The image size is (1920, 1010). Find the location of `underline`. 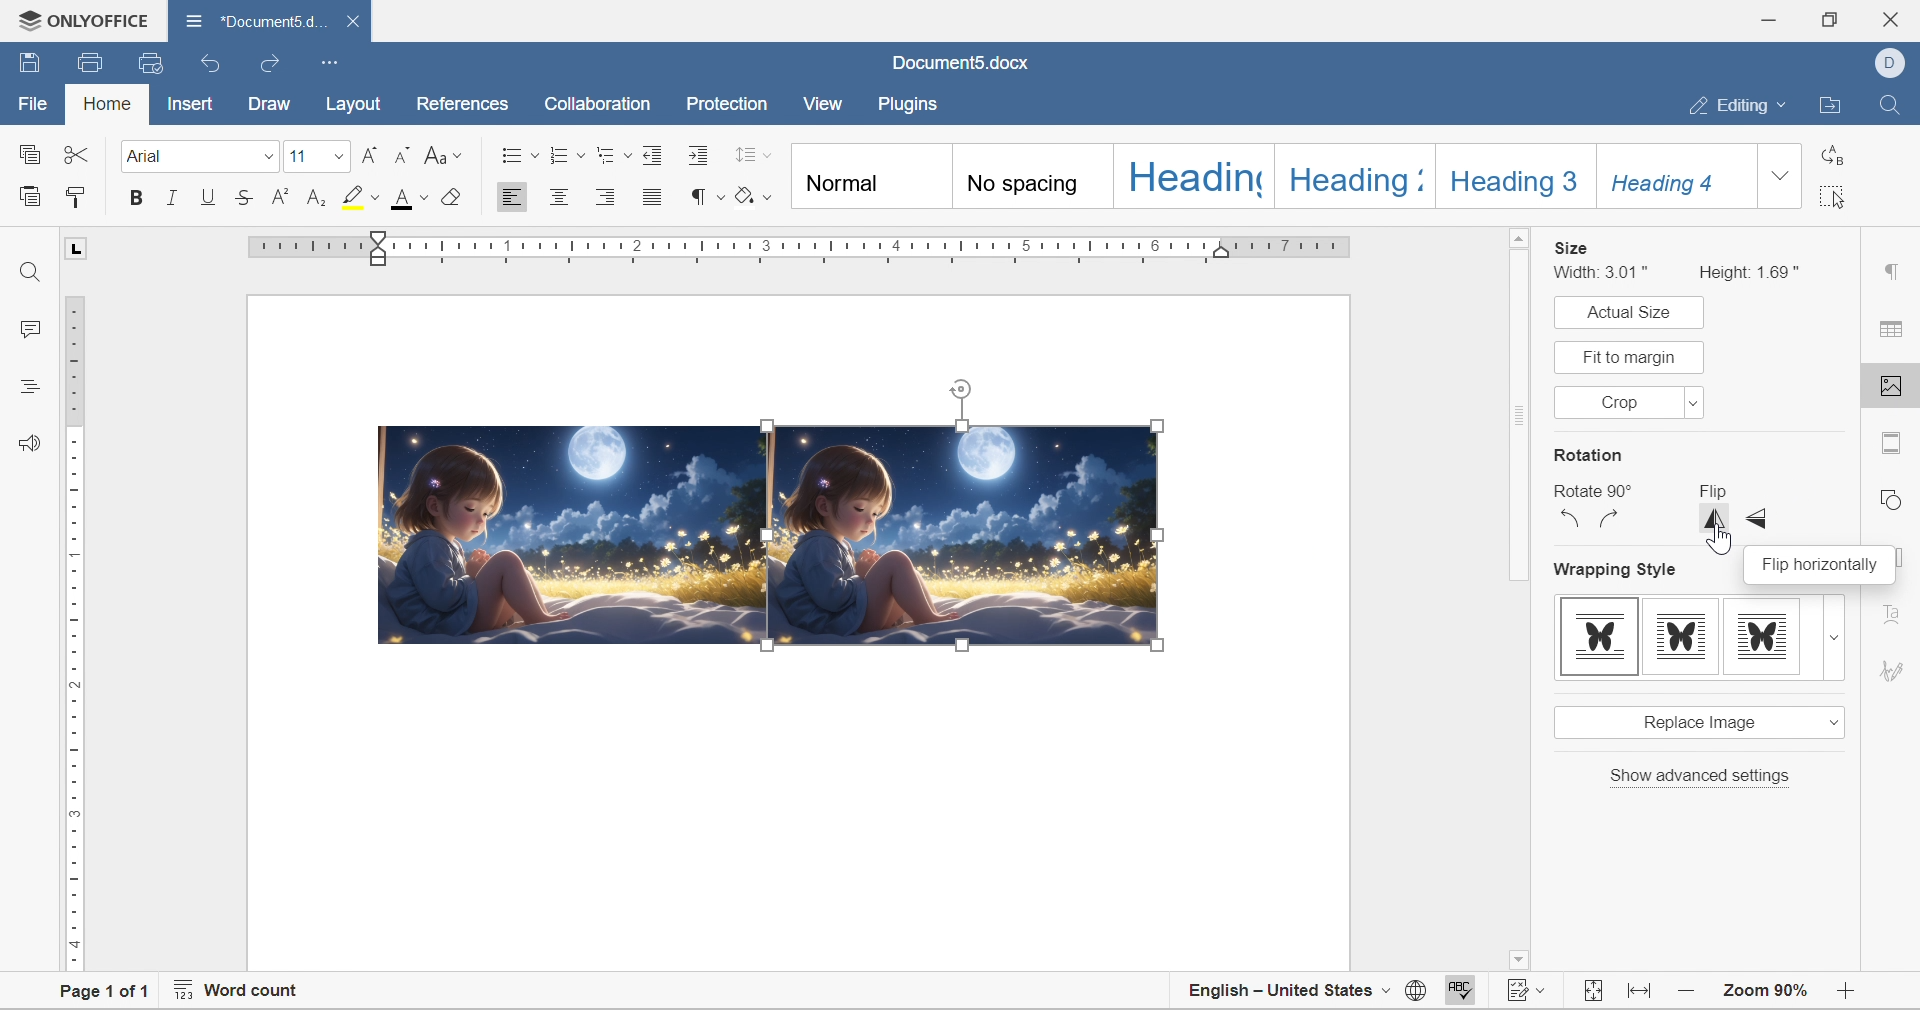

underline is located at coordinates (209, 196).